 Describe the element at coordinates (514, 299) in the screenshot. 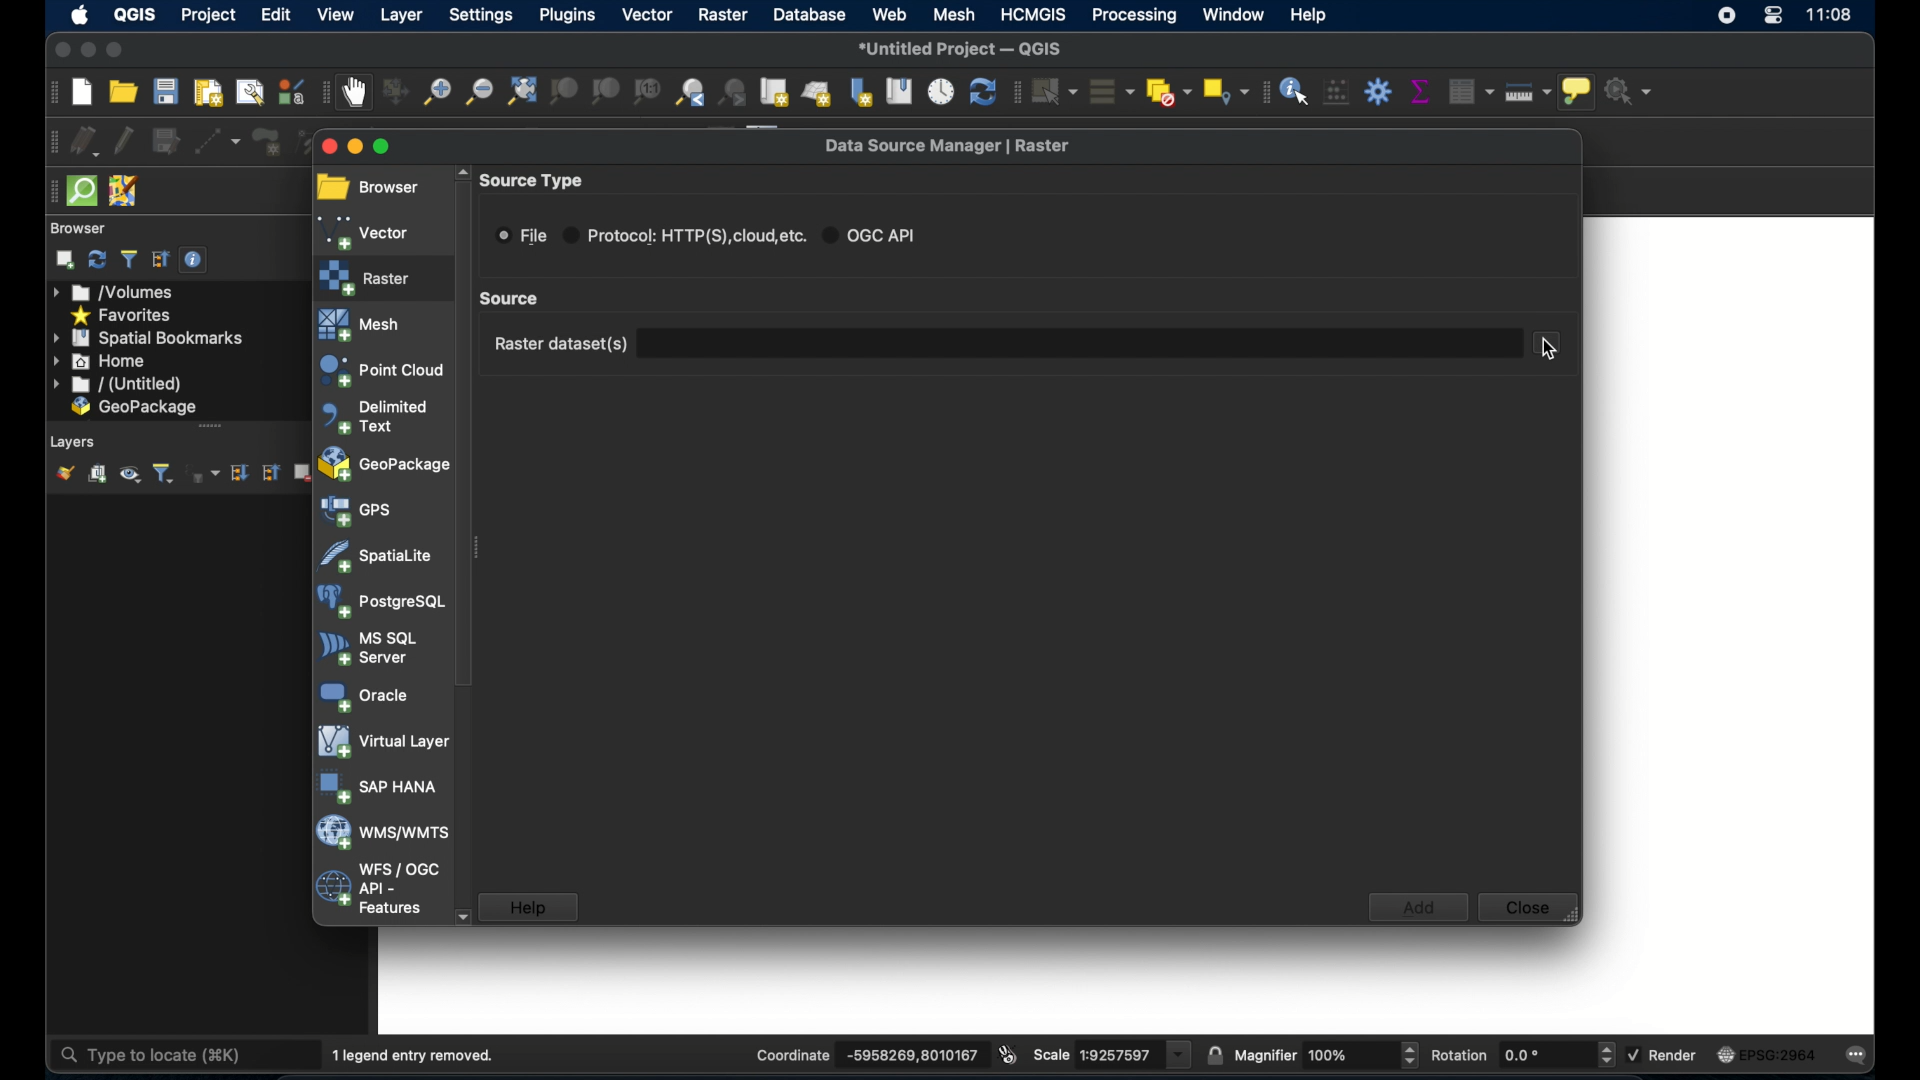

I see `scroll box` at that location.